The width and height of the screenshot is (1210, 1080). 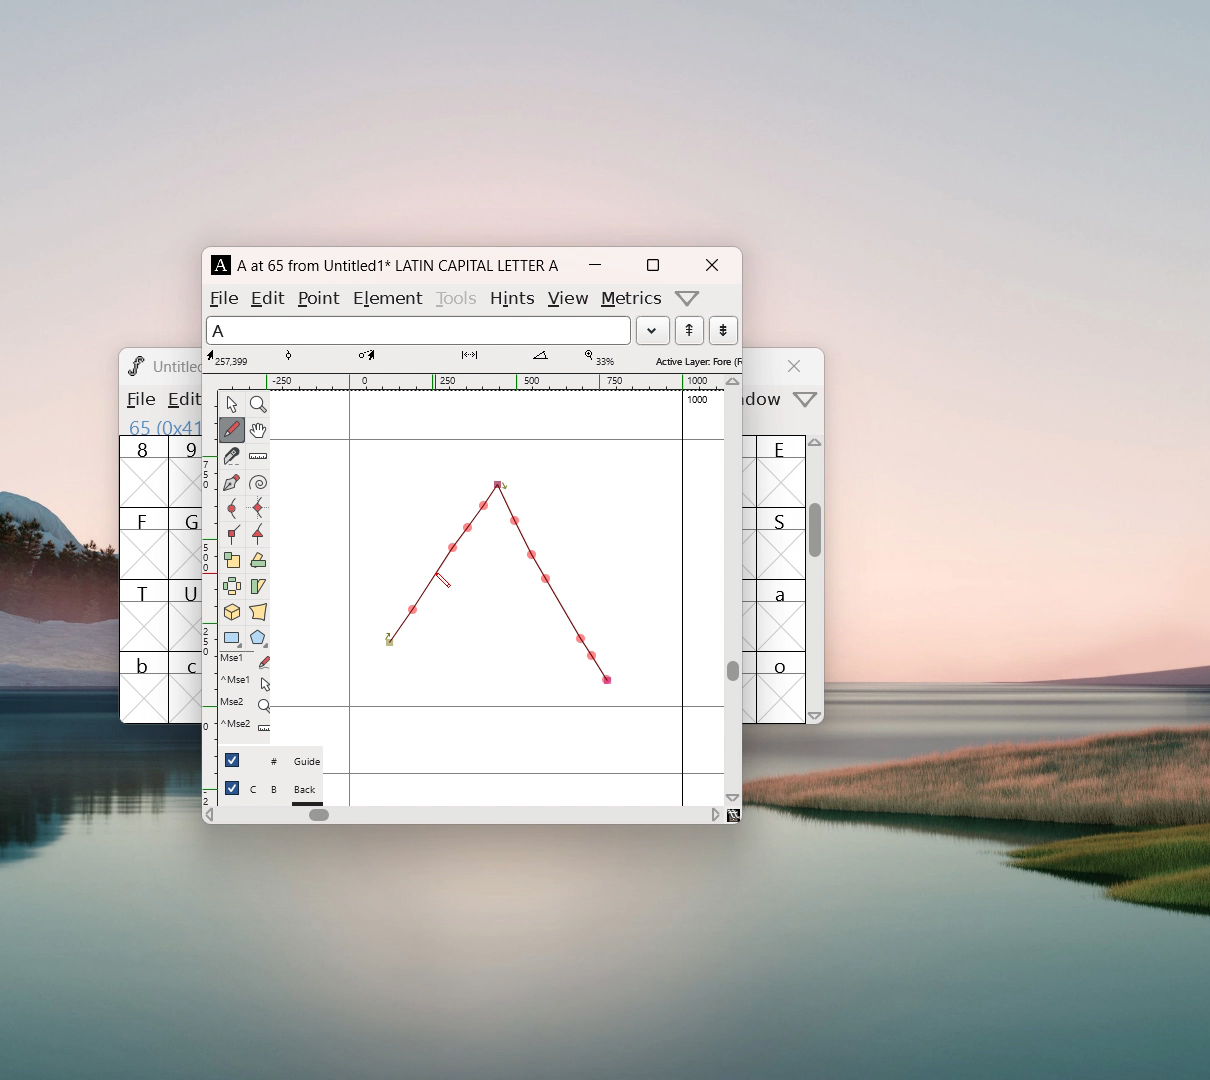 What do you see at coordinates (511, 298) in the screenshot?
I see `hints` at bounding box center [511, 298].